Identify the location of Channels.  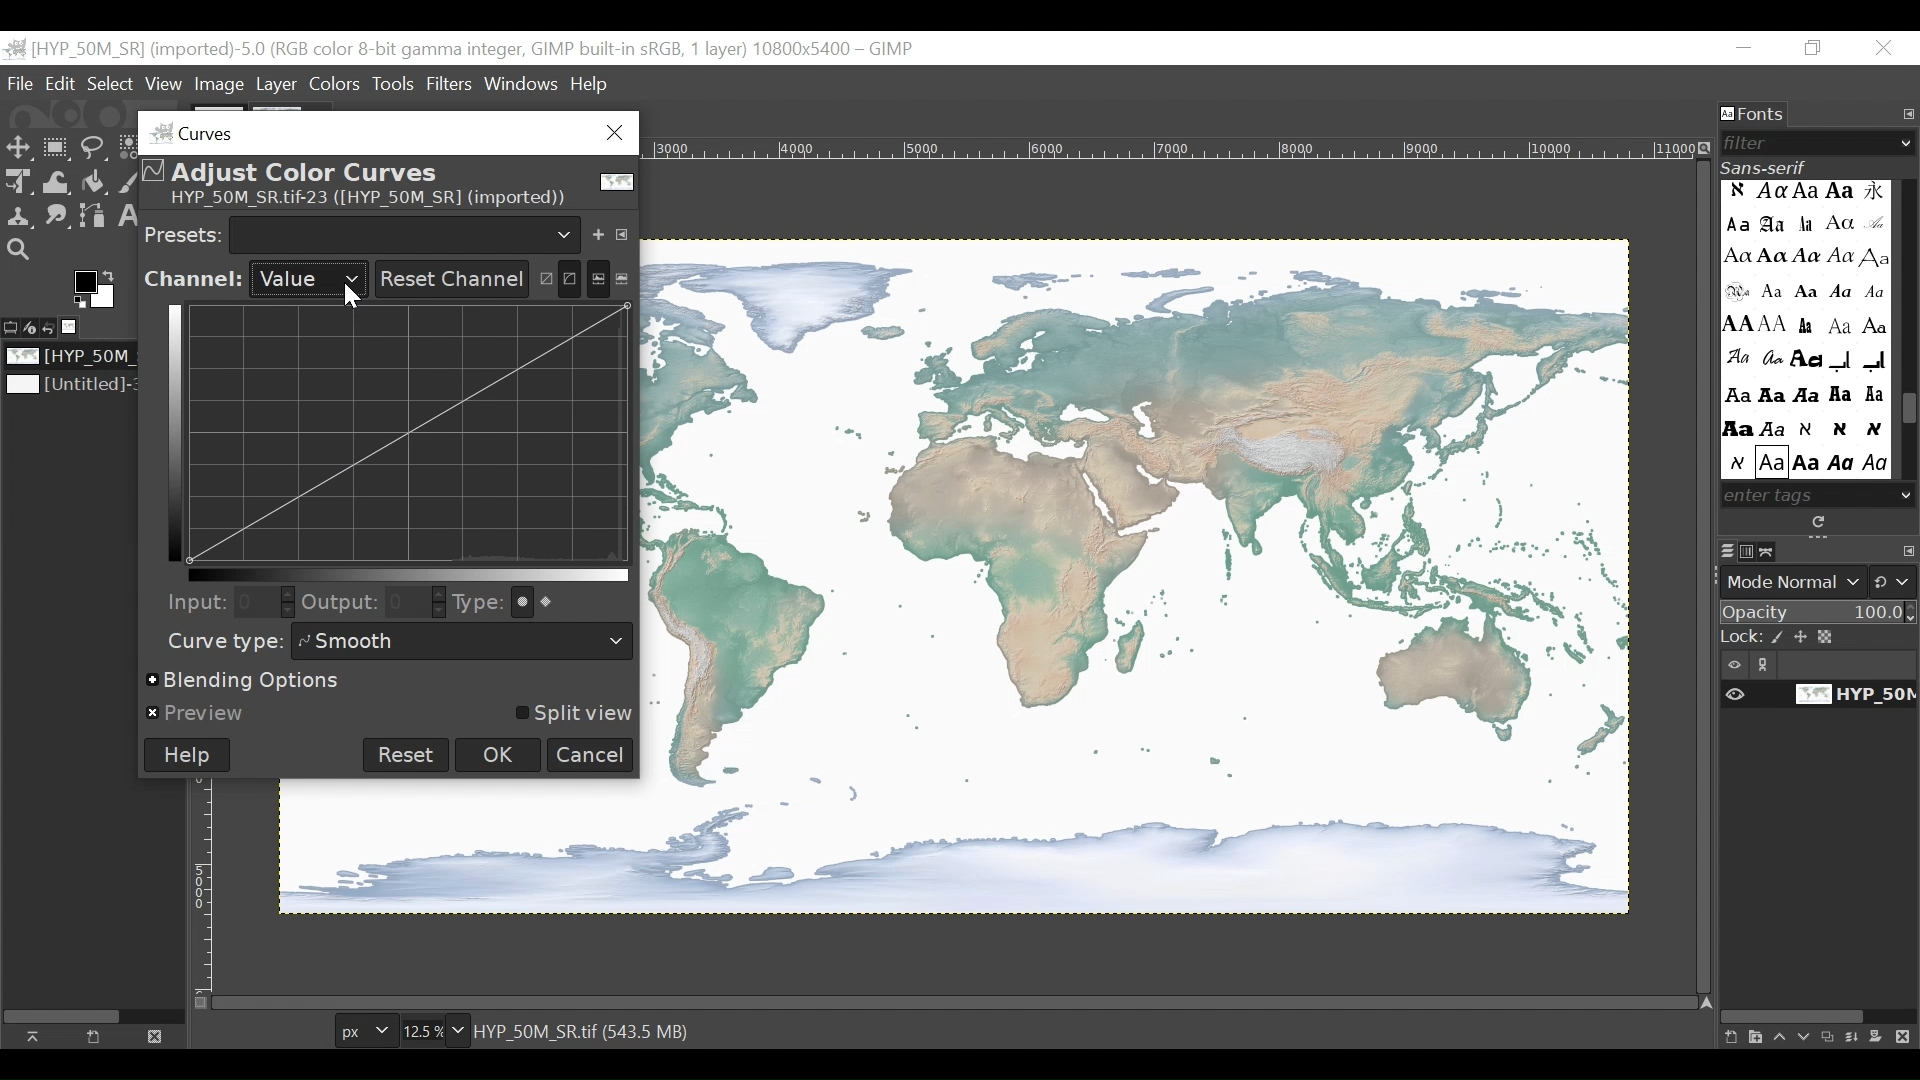
(1751, 551).